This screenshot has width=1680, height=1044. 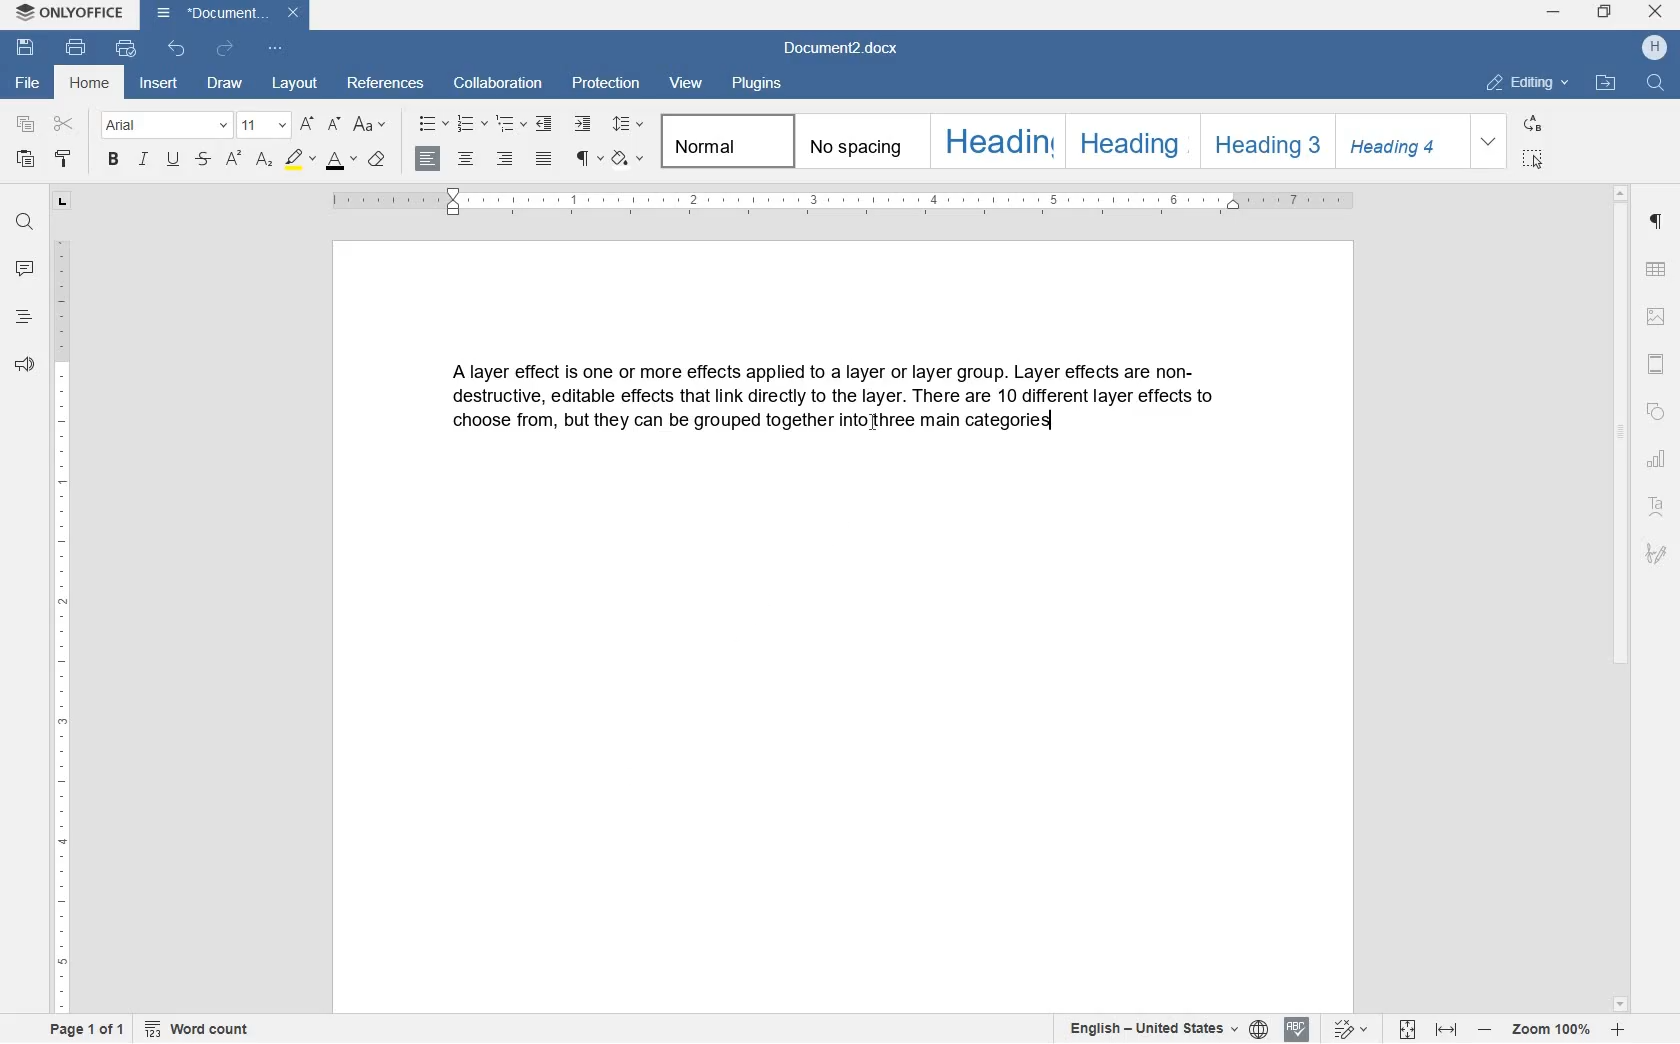 I want to click on heading , so click(x=22, y=318).